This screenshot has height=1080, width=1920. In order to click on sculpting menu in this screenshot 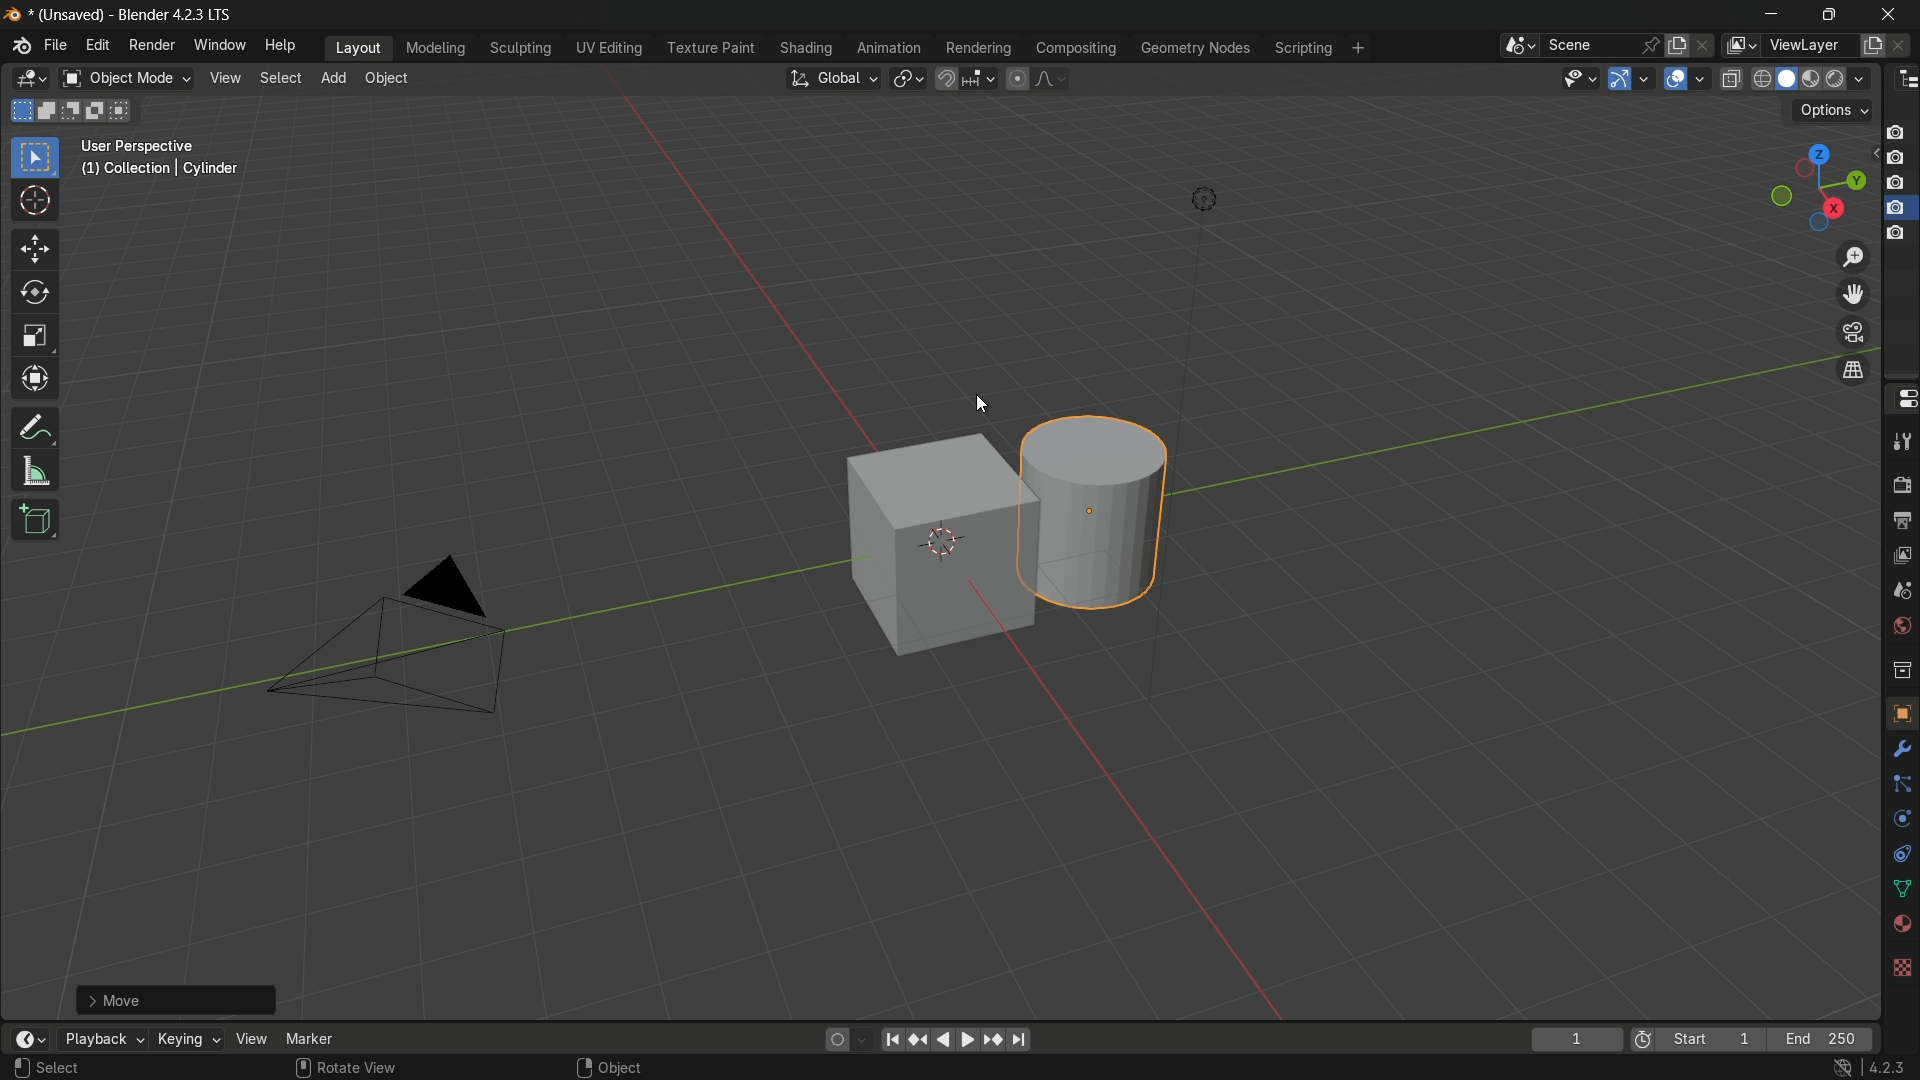, I will do `click(521, 49)`.